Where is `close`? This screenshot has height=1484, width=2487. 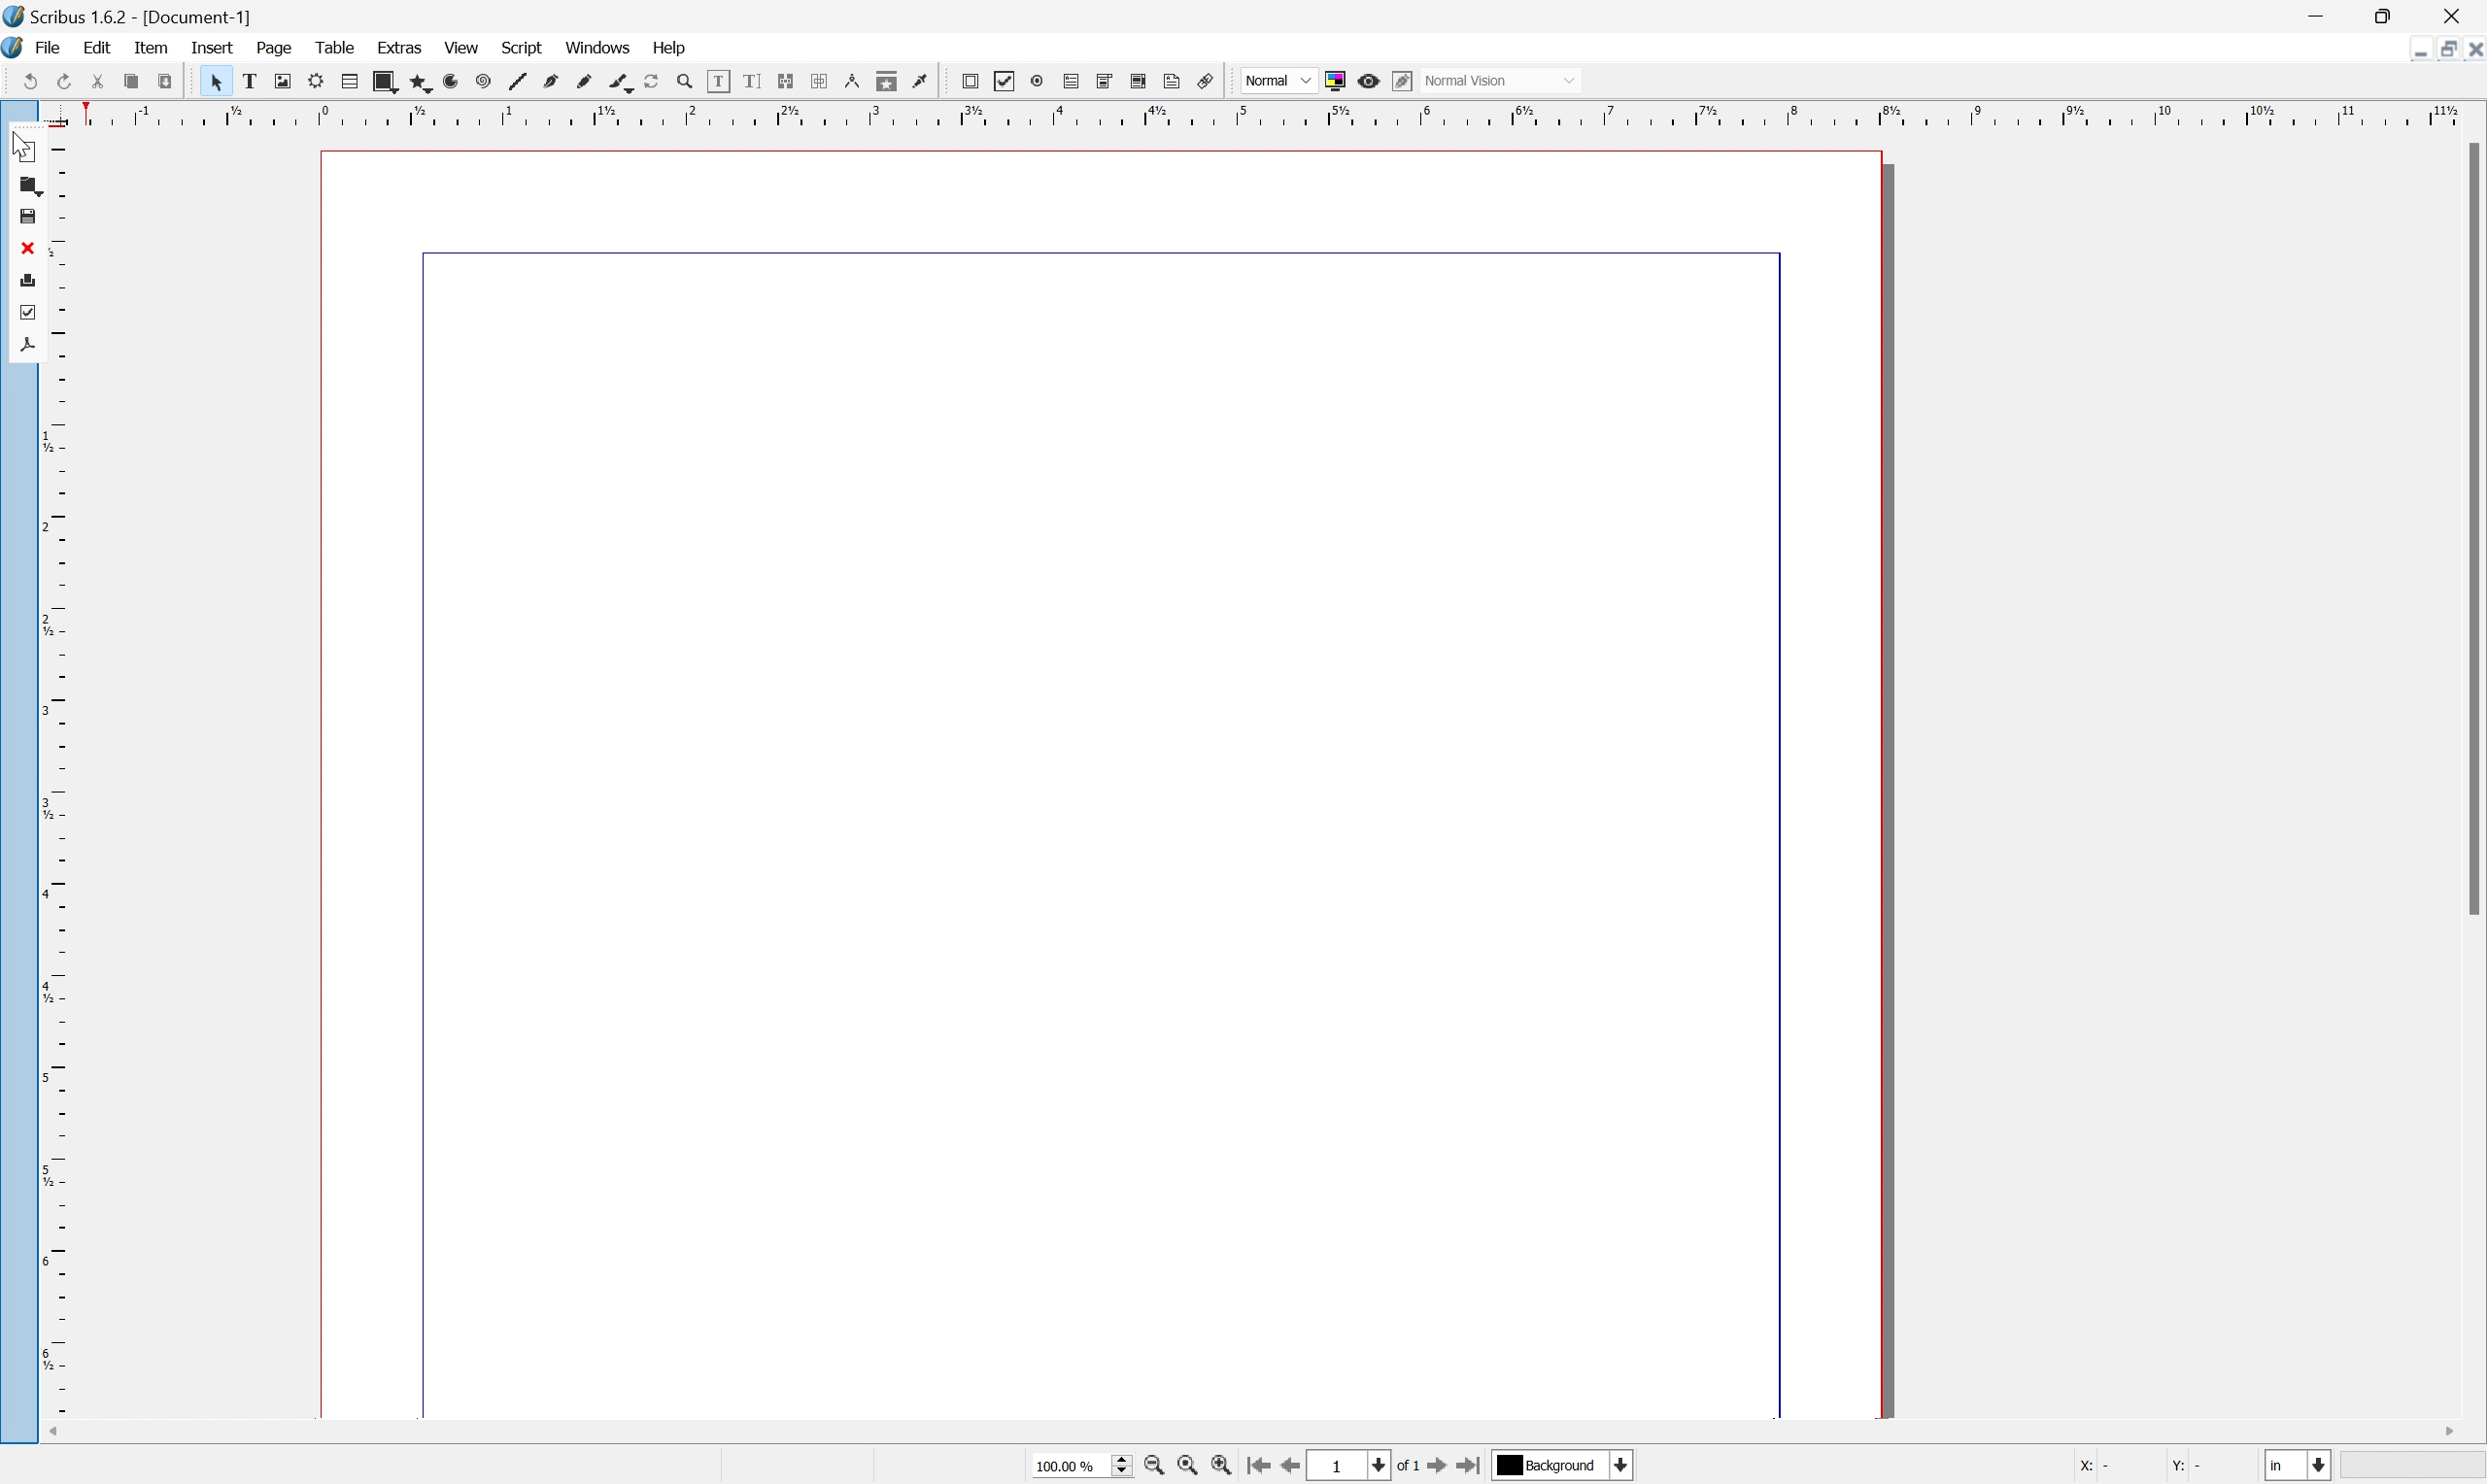 close is located at coordinates (2458, 15).